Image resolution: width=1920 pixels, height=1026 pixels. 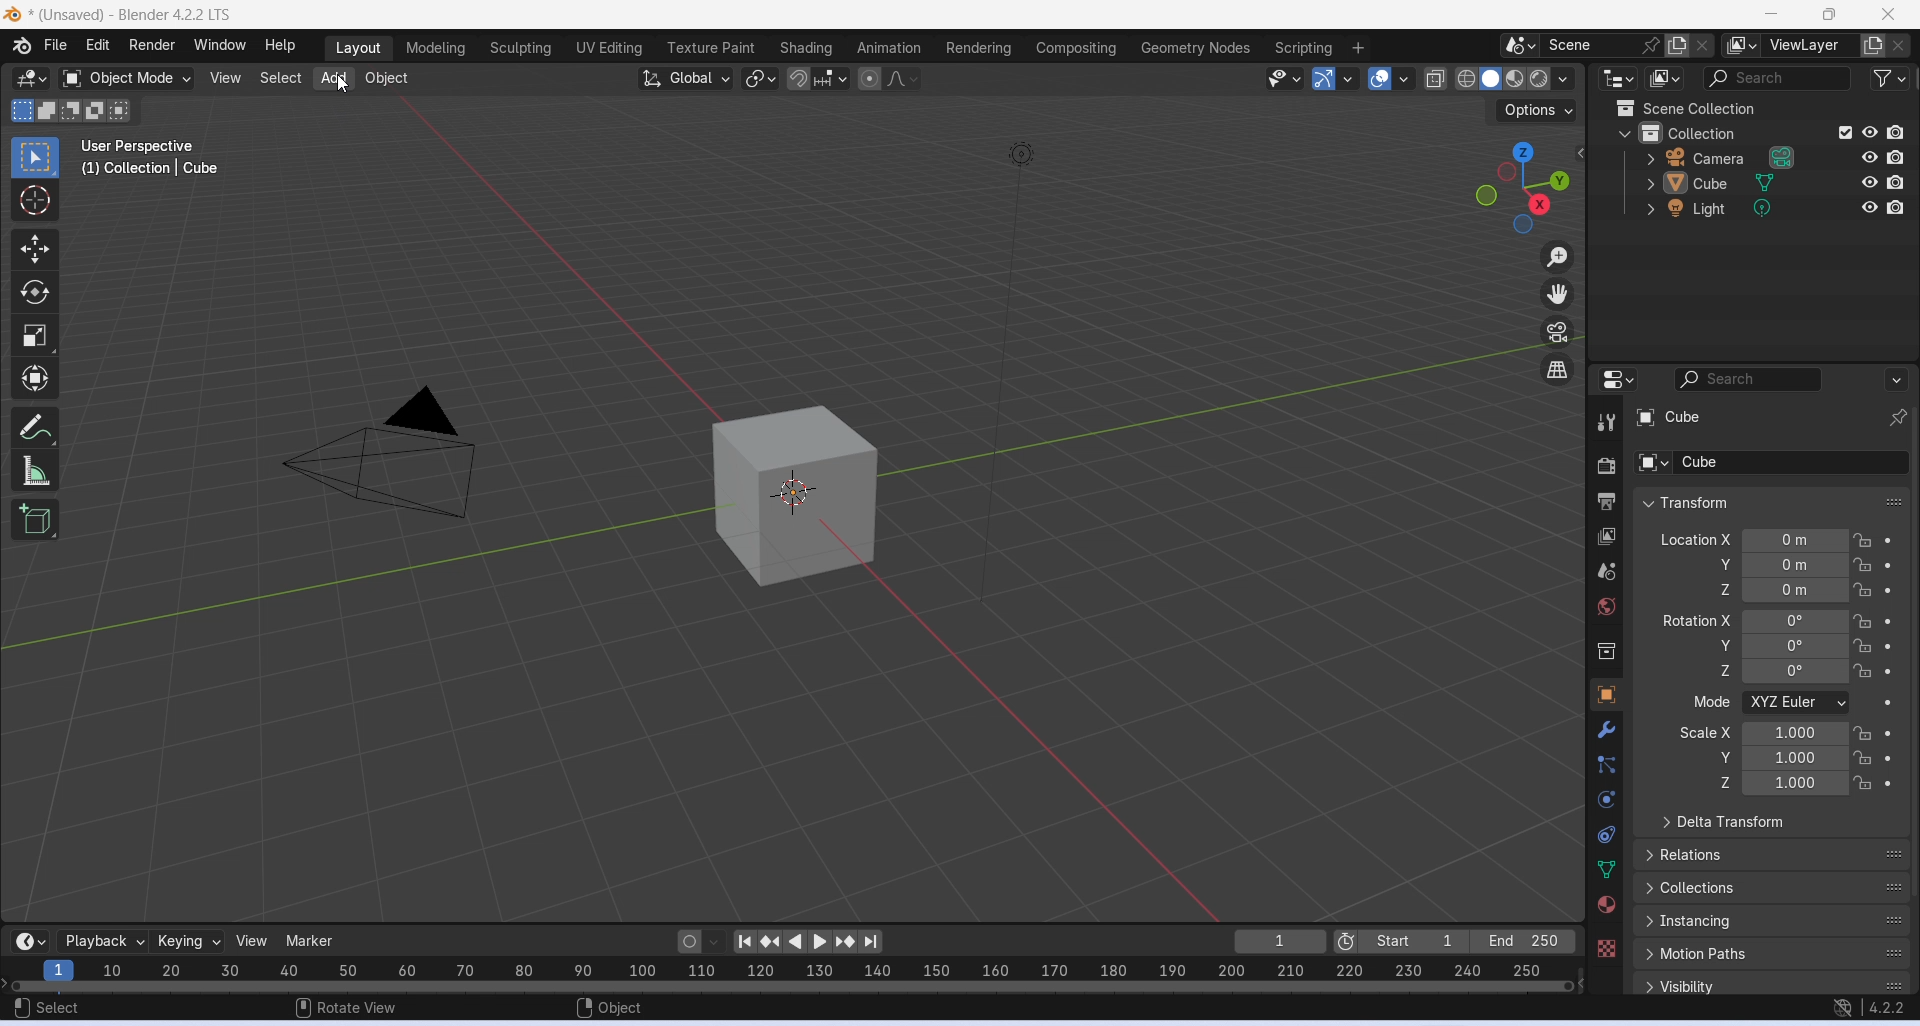 I want to click on network access, so click(x=1843, y=1009).